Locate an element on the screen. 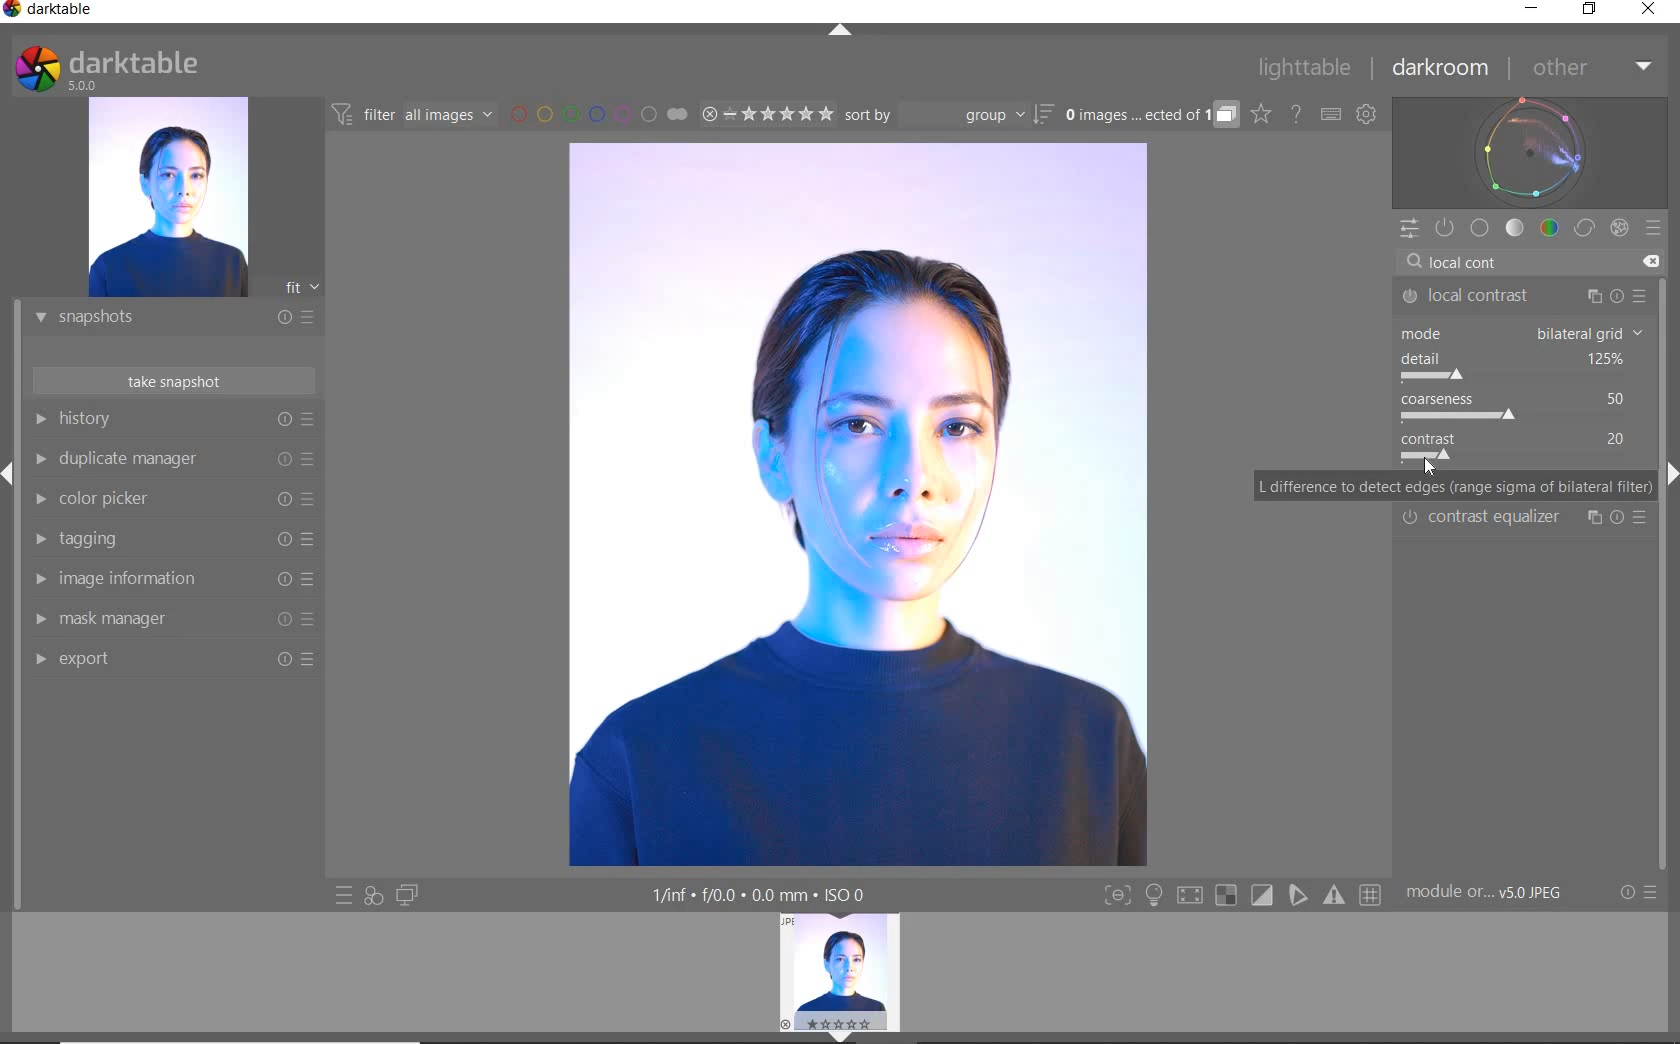 Image resolution: width=1680 pixels, height=1044 pixels. mode is located at coordinates (1520, 333).